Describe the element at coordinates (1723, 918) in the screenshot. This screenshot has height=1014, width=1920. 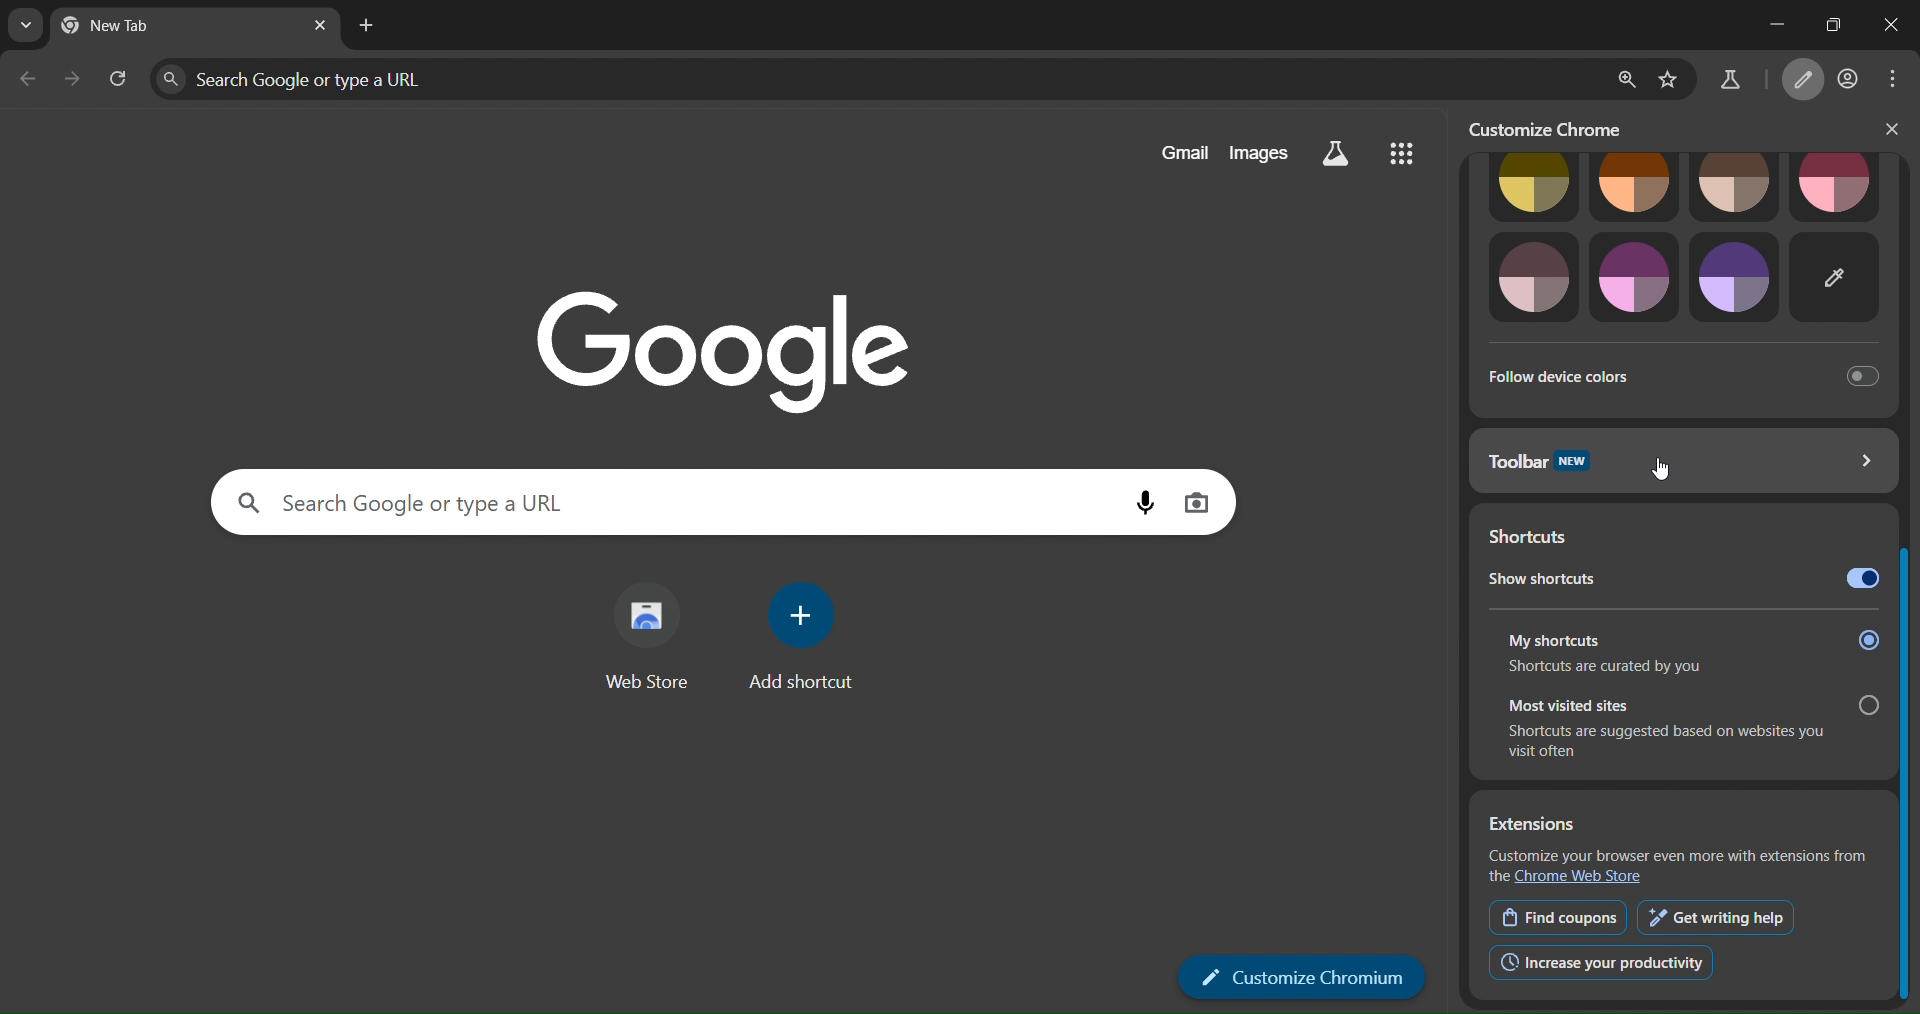
I see `get writing help` at that location.